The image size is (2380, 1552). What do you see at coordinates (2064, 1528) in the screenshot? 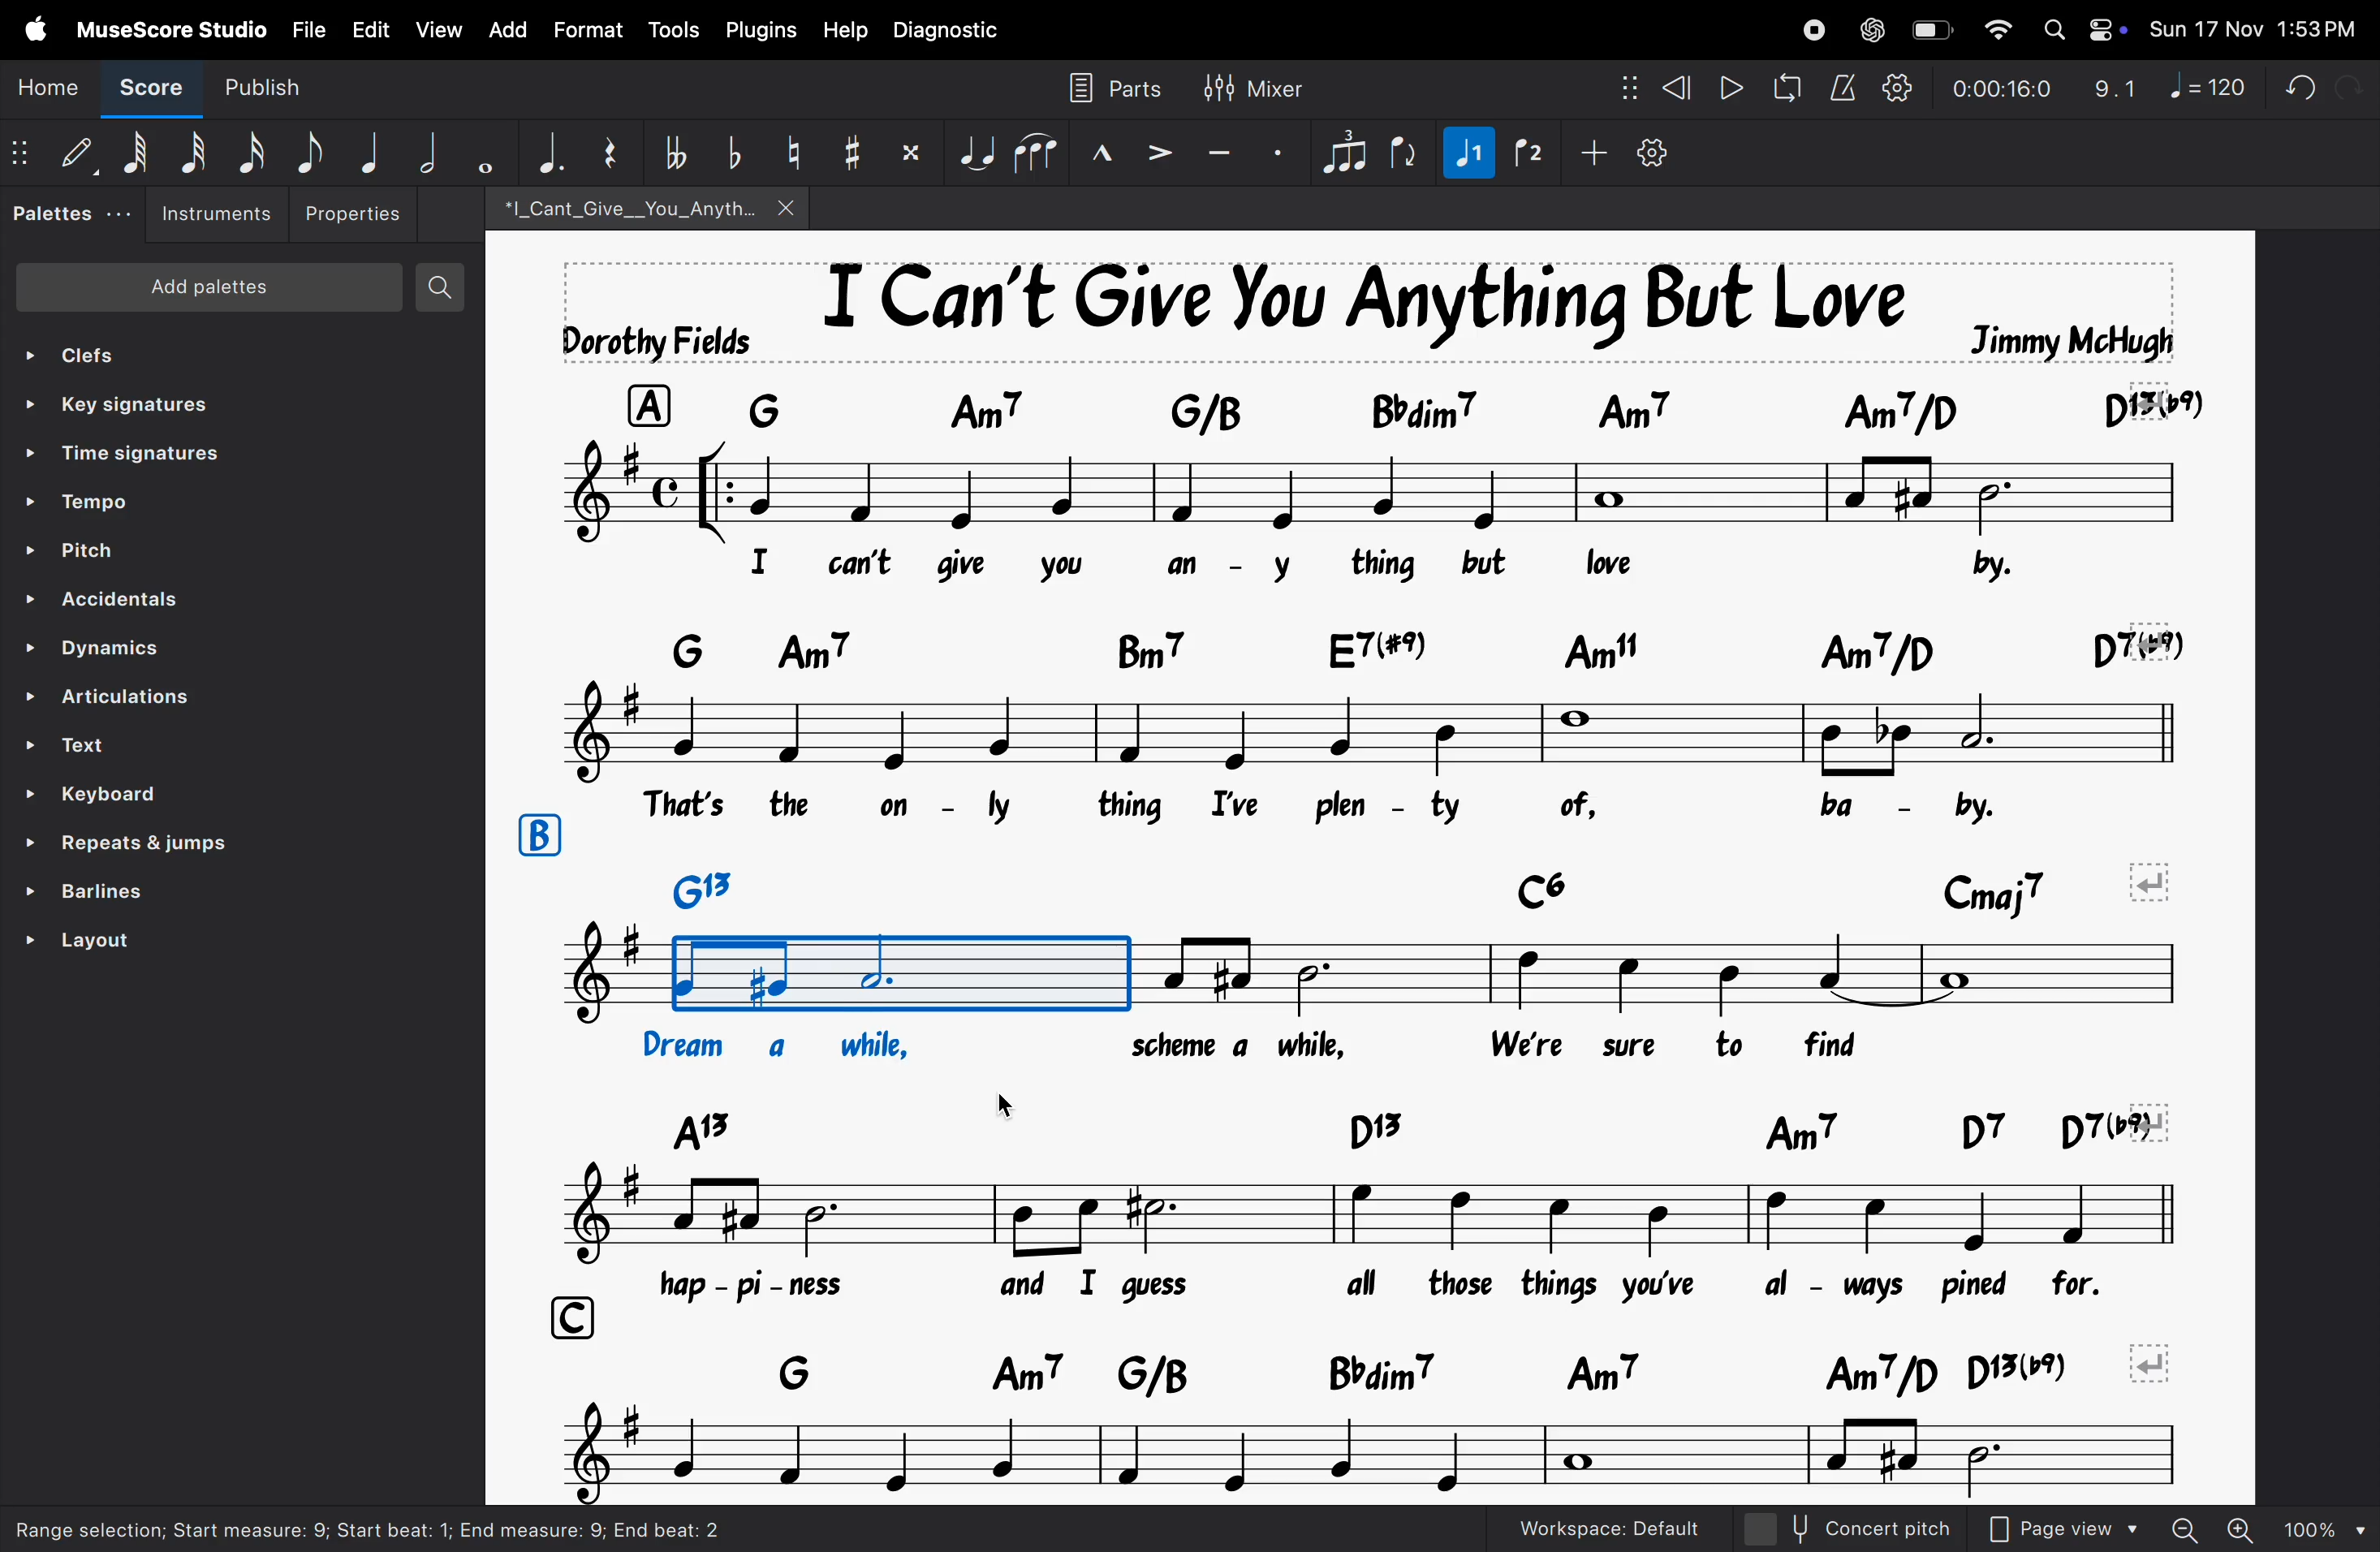
I see `Page view` at bounding box center [2064, 1528].